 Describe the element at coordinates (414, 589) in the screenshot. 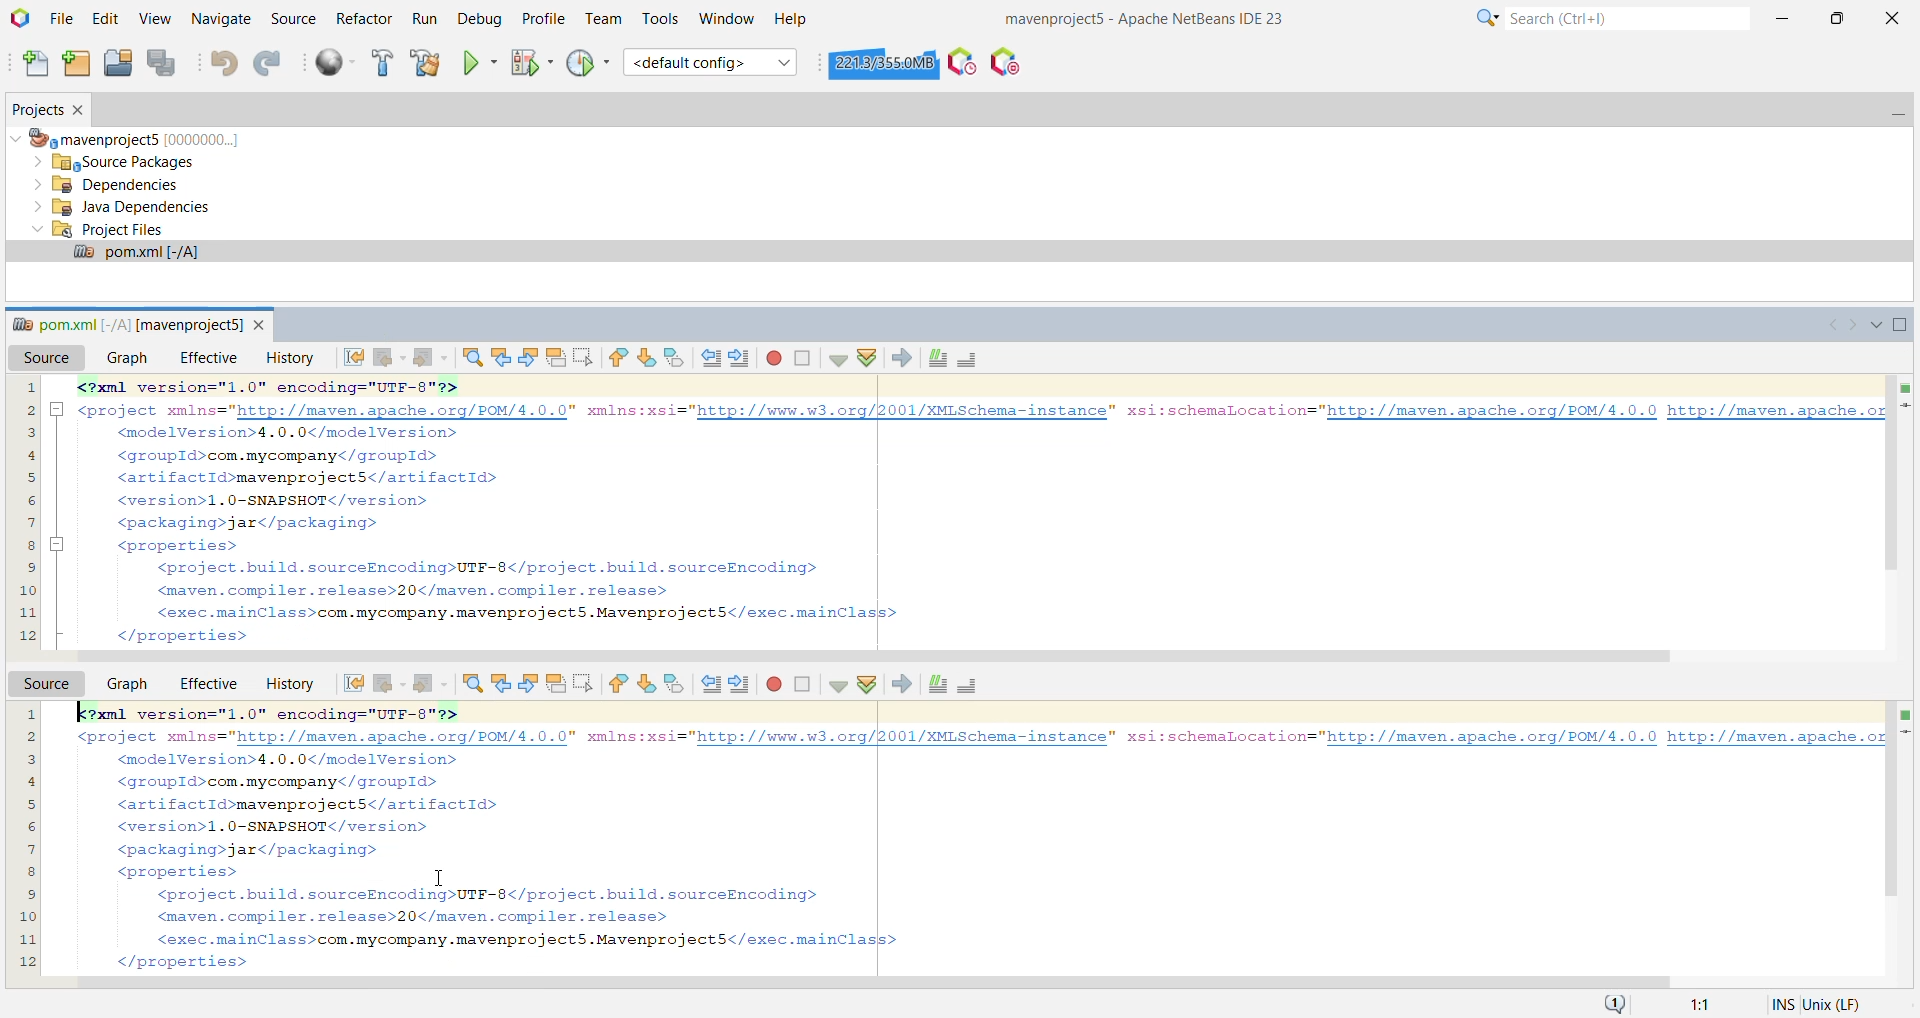

I see `<maven.compiler.release>20</maven.compiler.release>` at that location.